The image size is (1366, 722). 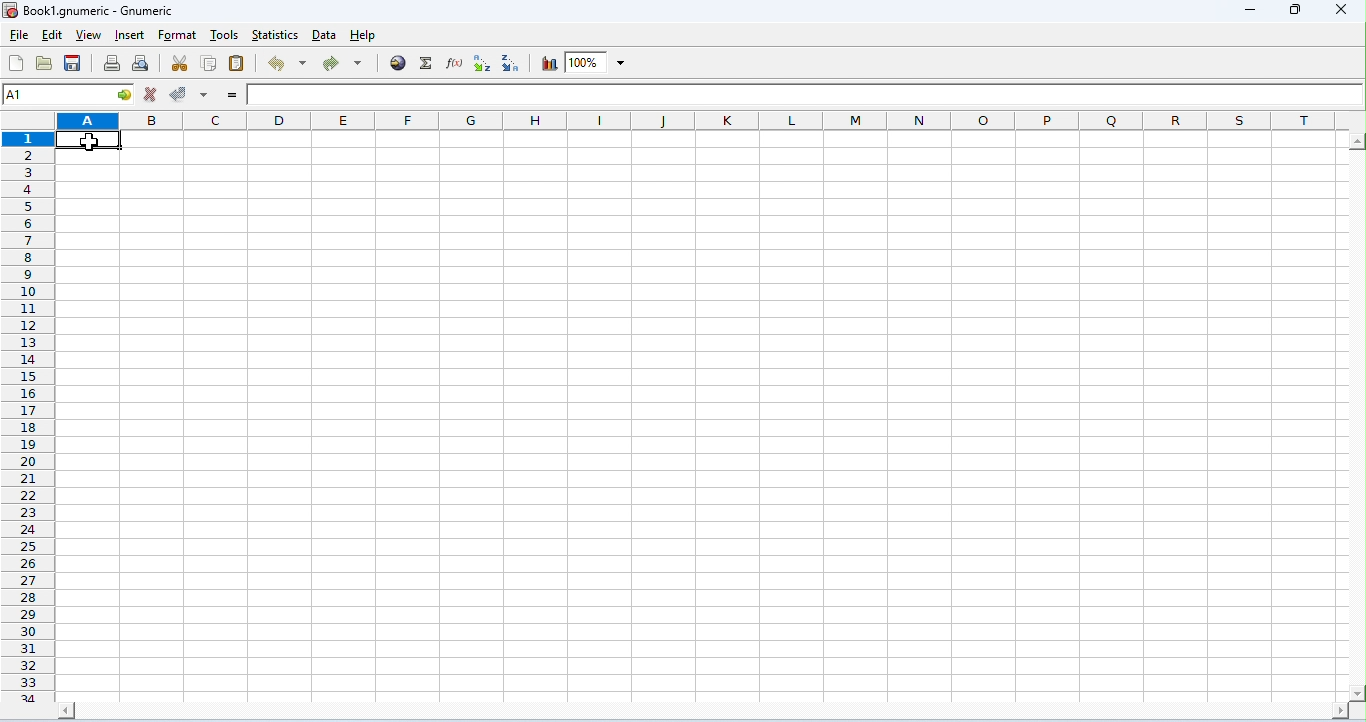 What do you see at coordinates (90, 143) in the screenshot?
I see `cursor` at bounding box center [90, 143].